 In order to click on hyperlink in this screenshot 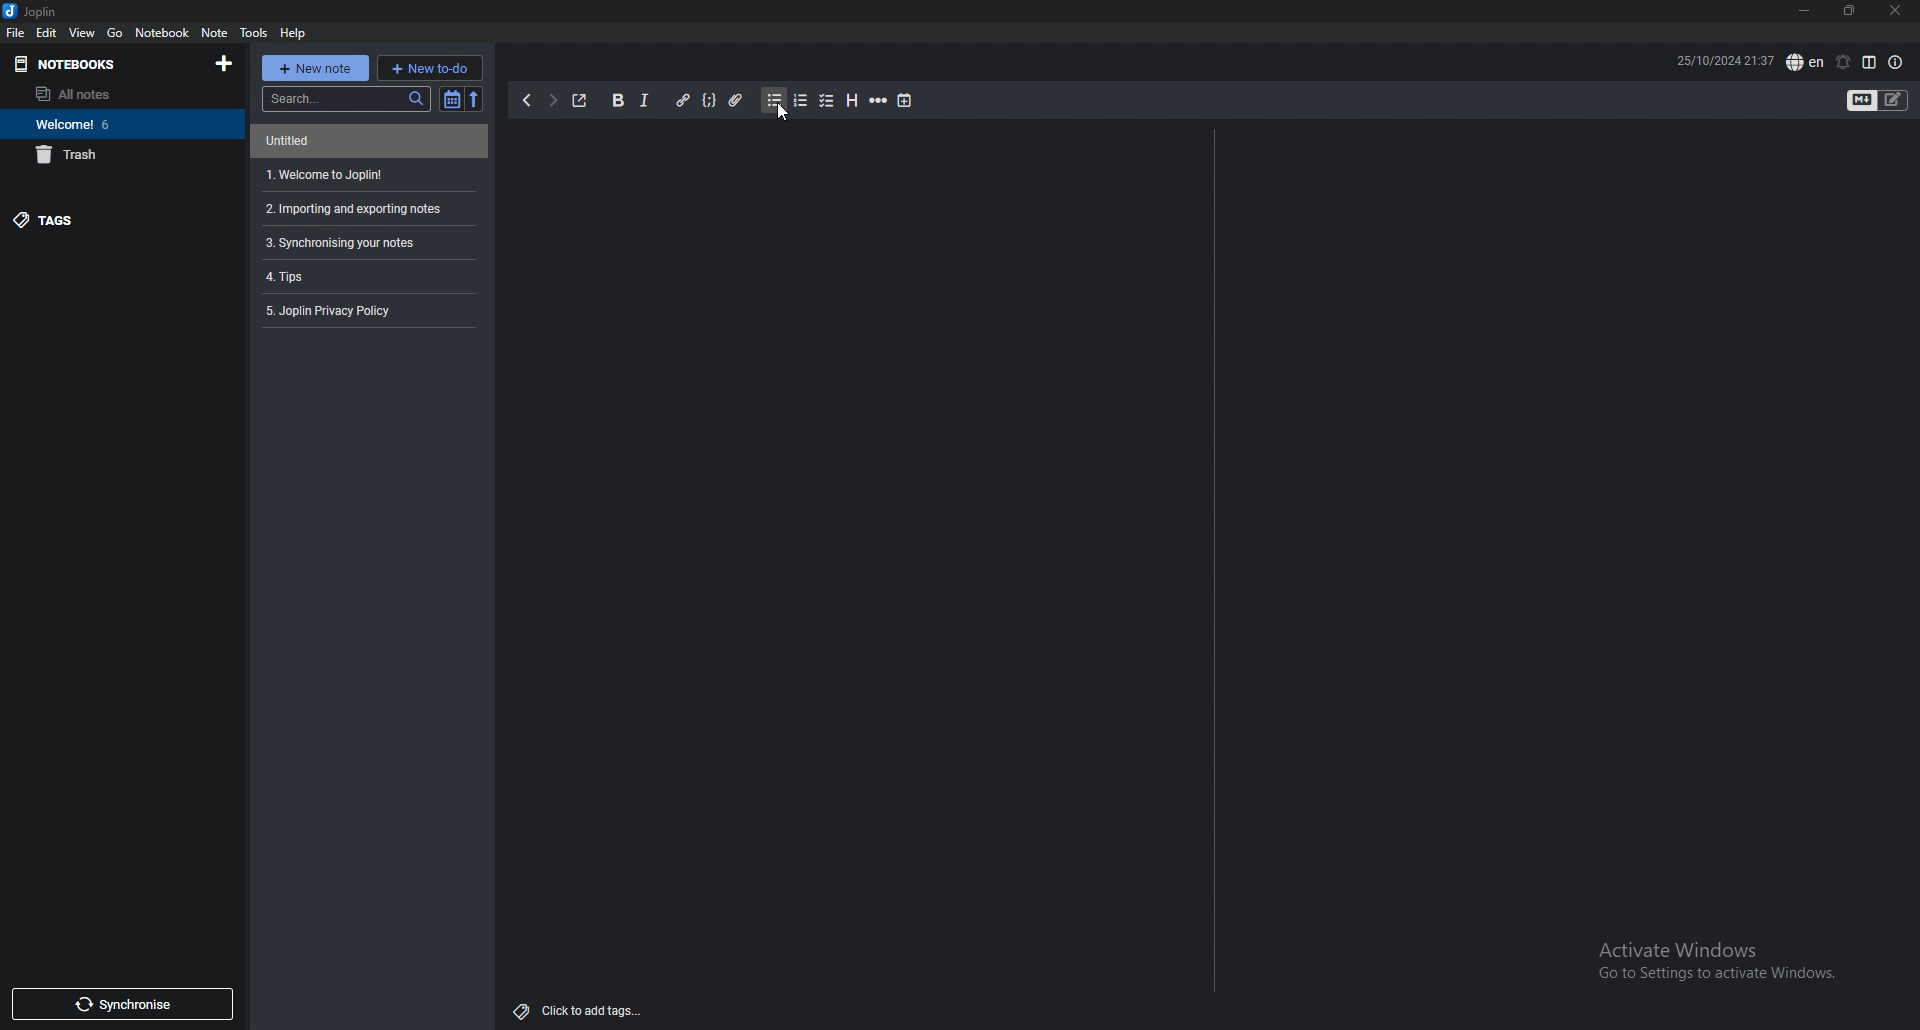, I will do `click(679, 100)`.